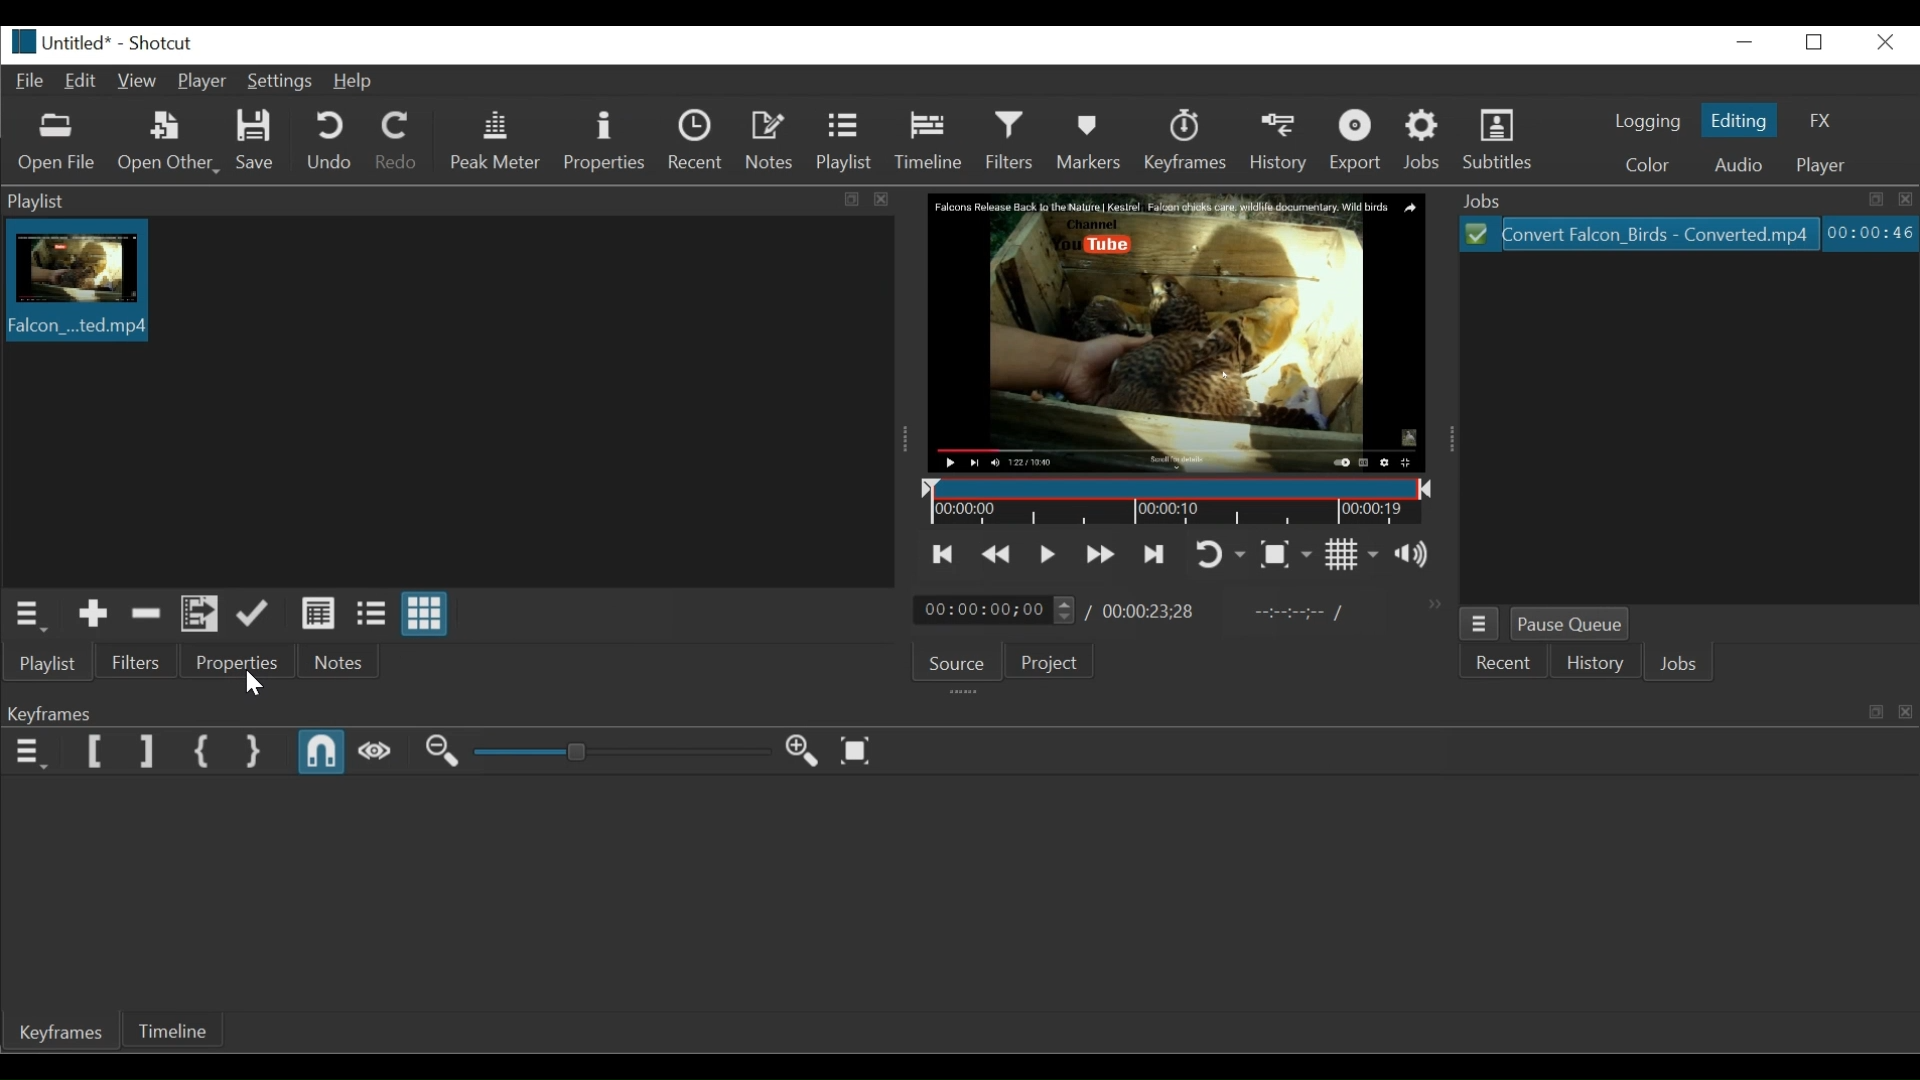 This screenshot has width=1920, height=1080. What do you see at coordinates (169, 1028) in the screenshot?
I see `Timeline` at bounding box center [169, 1028].